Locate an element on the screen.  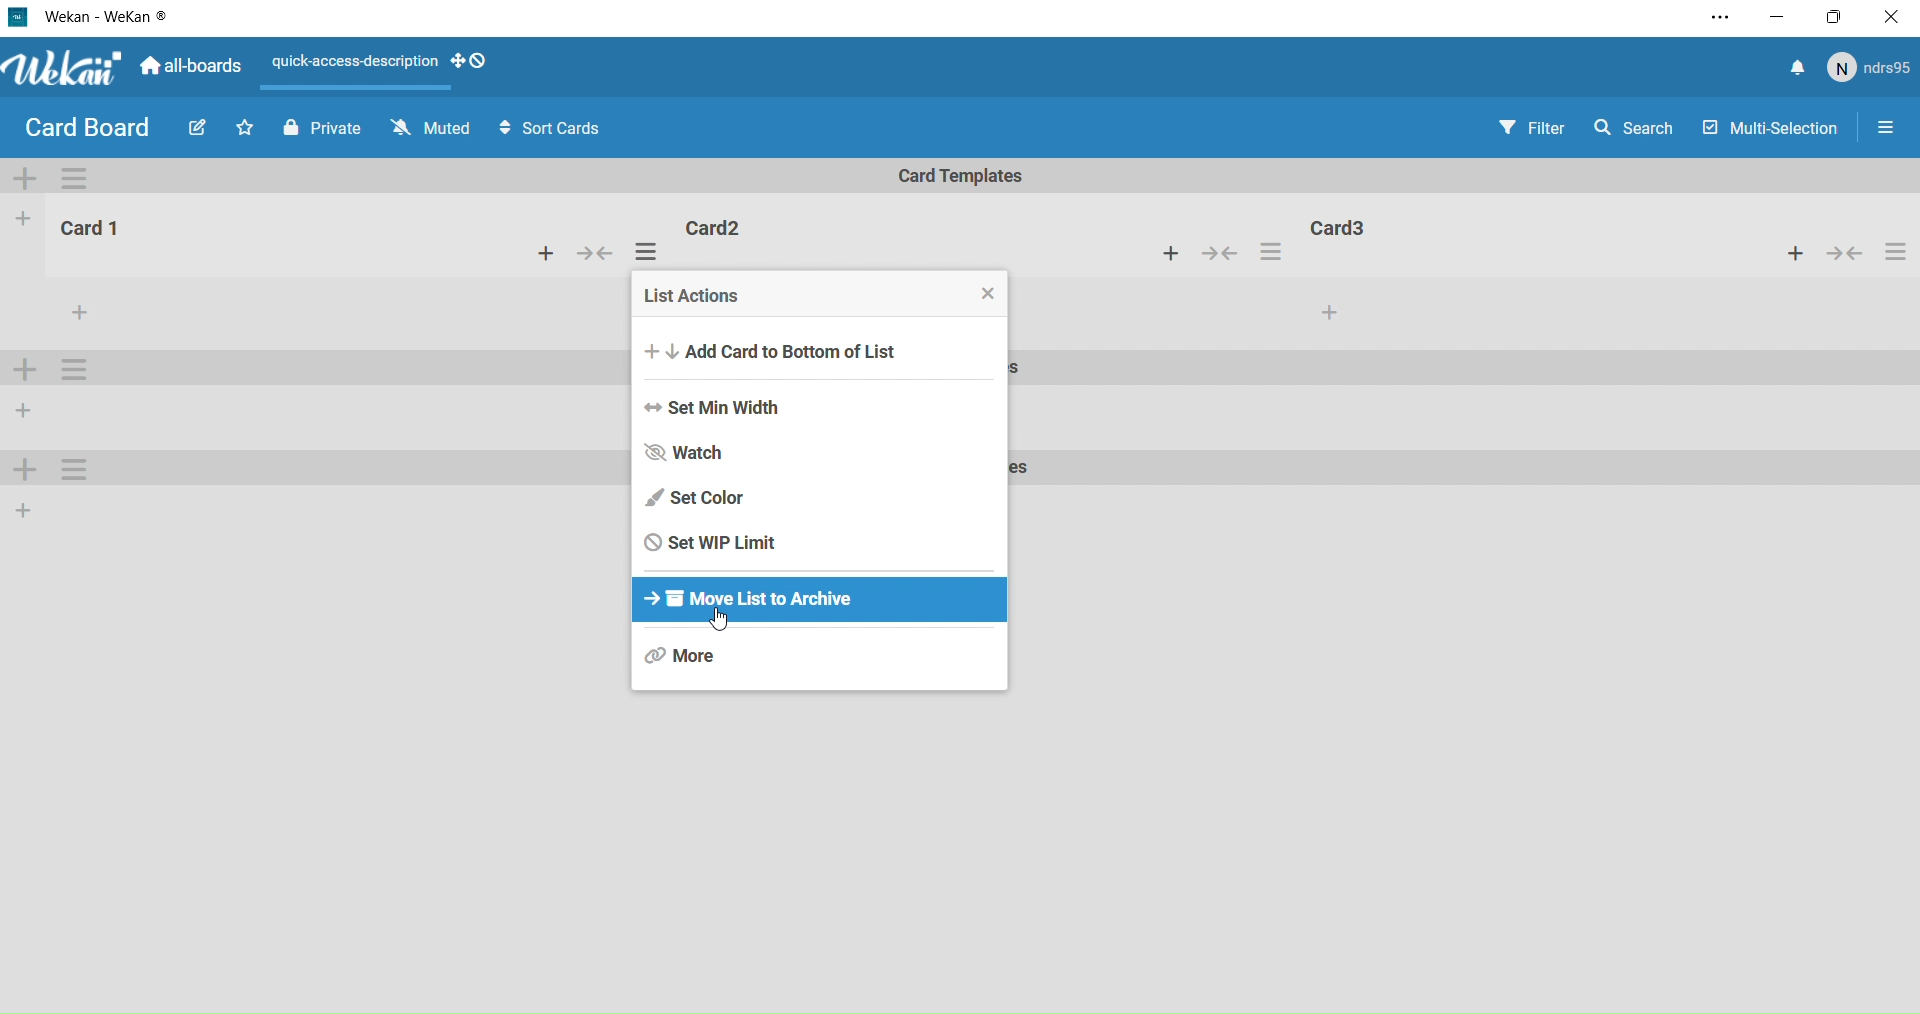
add is located at coordinates (31, 179).